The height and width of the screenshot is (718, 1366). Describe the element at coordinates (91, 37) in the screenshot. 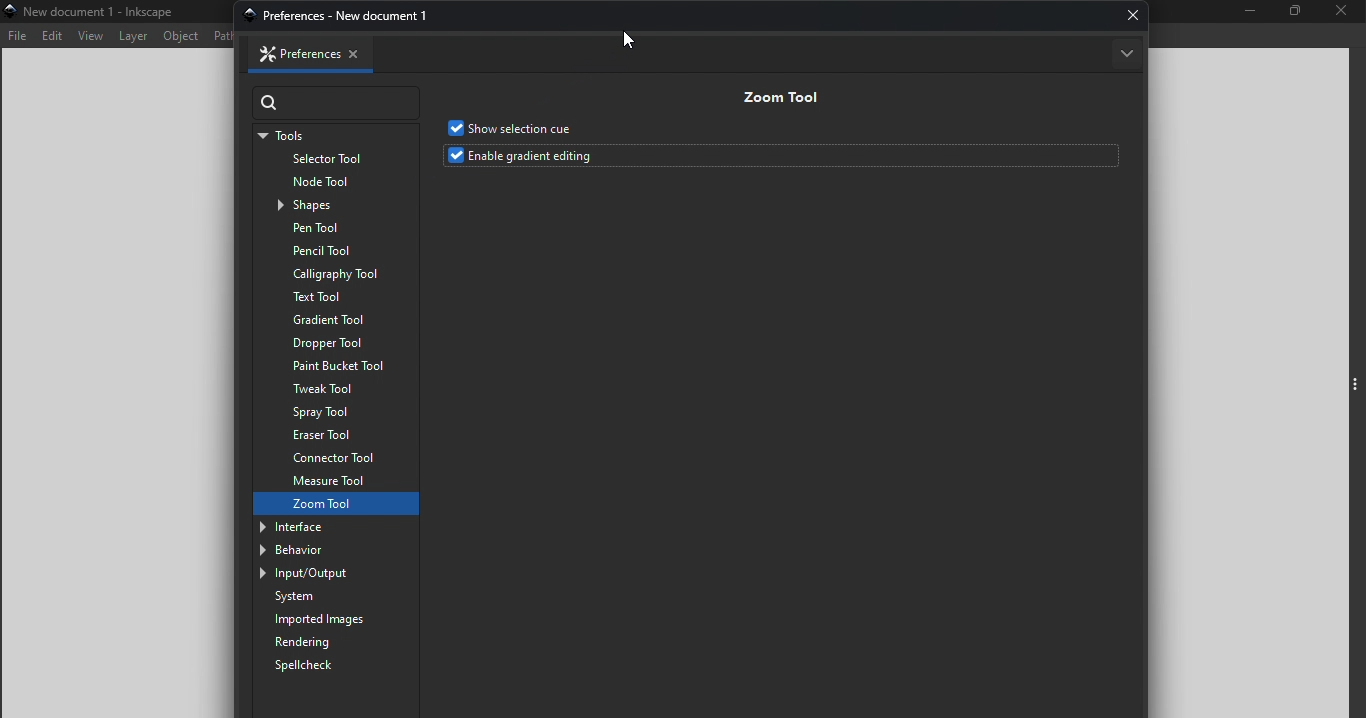

I see `View` at that location.